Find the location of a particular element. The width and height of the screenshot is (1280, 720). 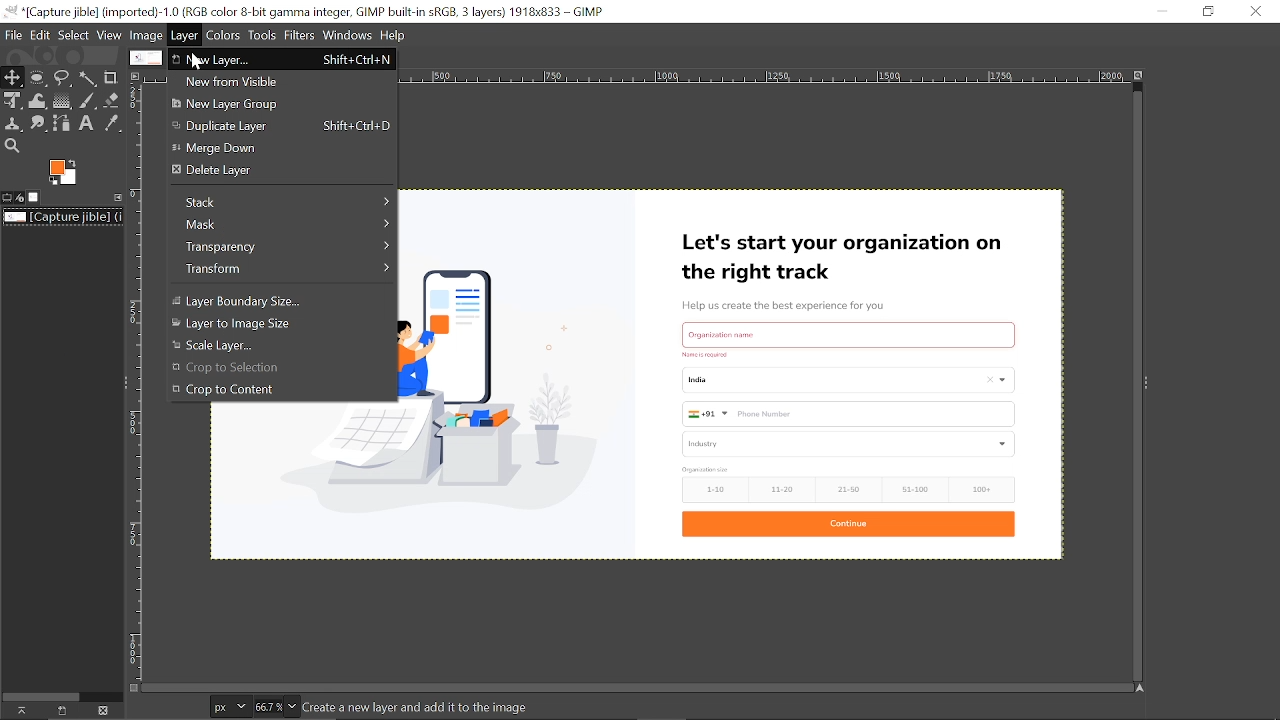

cursor is located at coordinates (197, 63).